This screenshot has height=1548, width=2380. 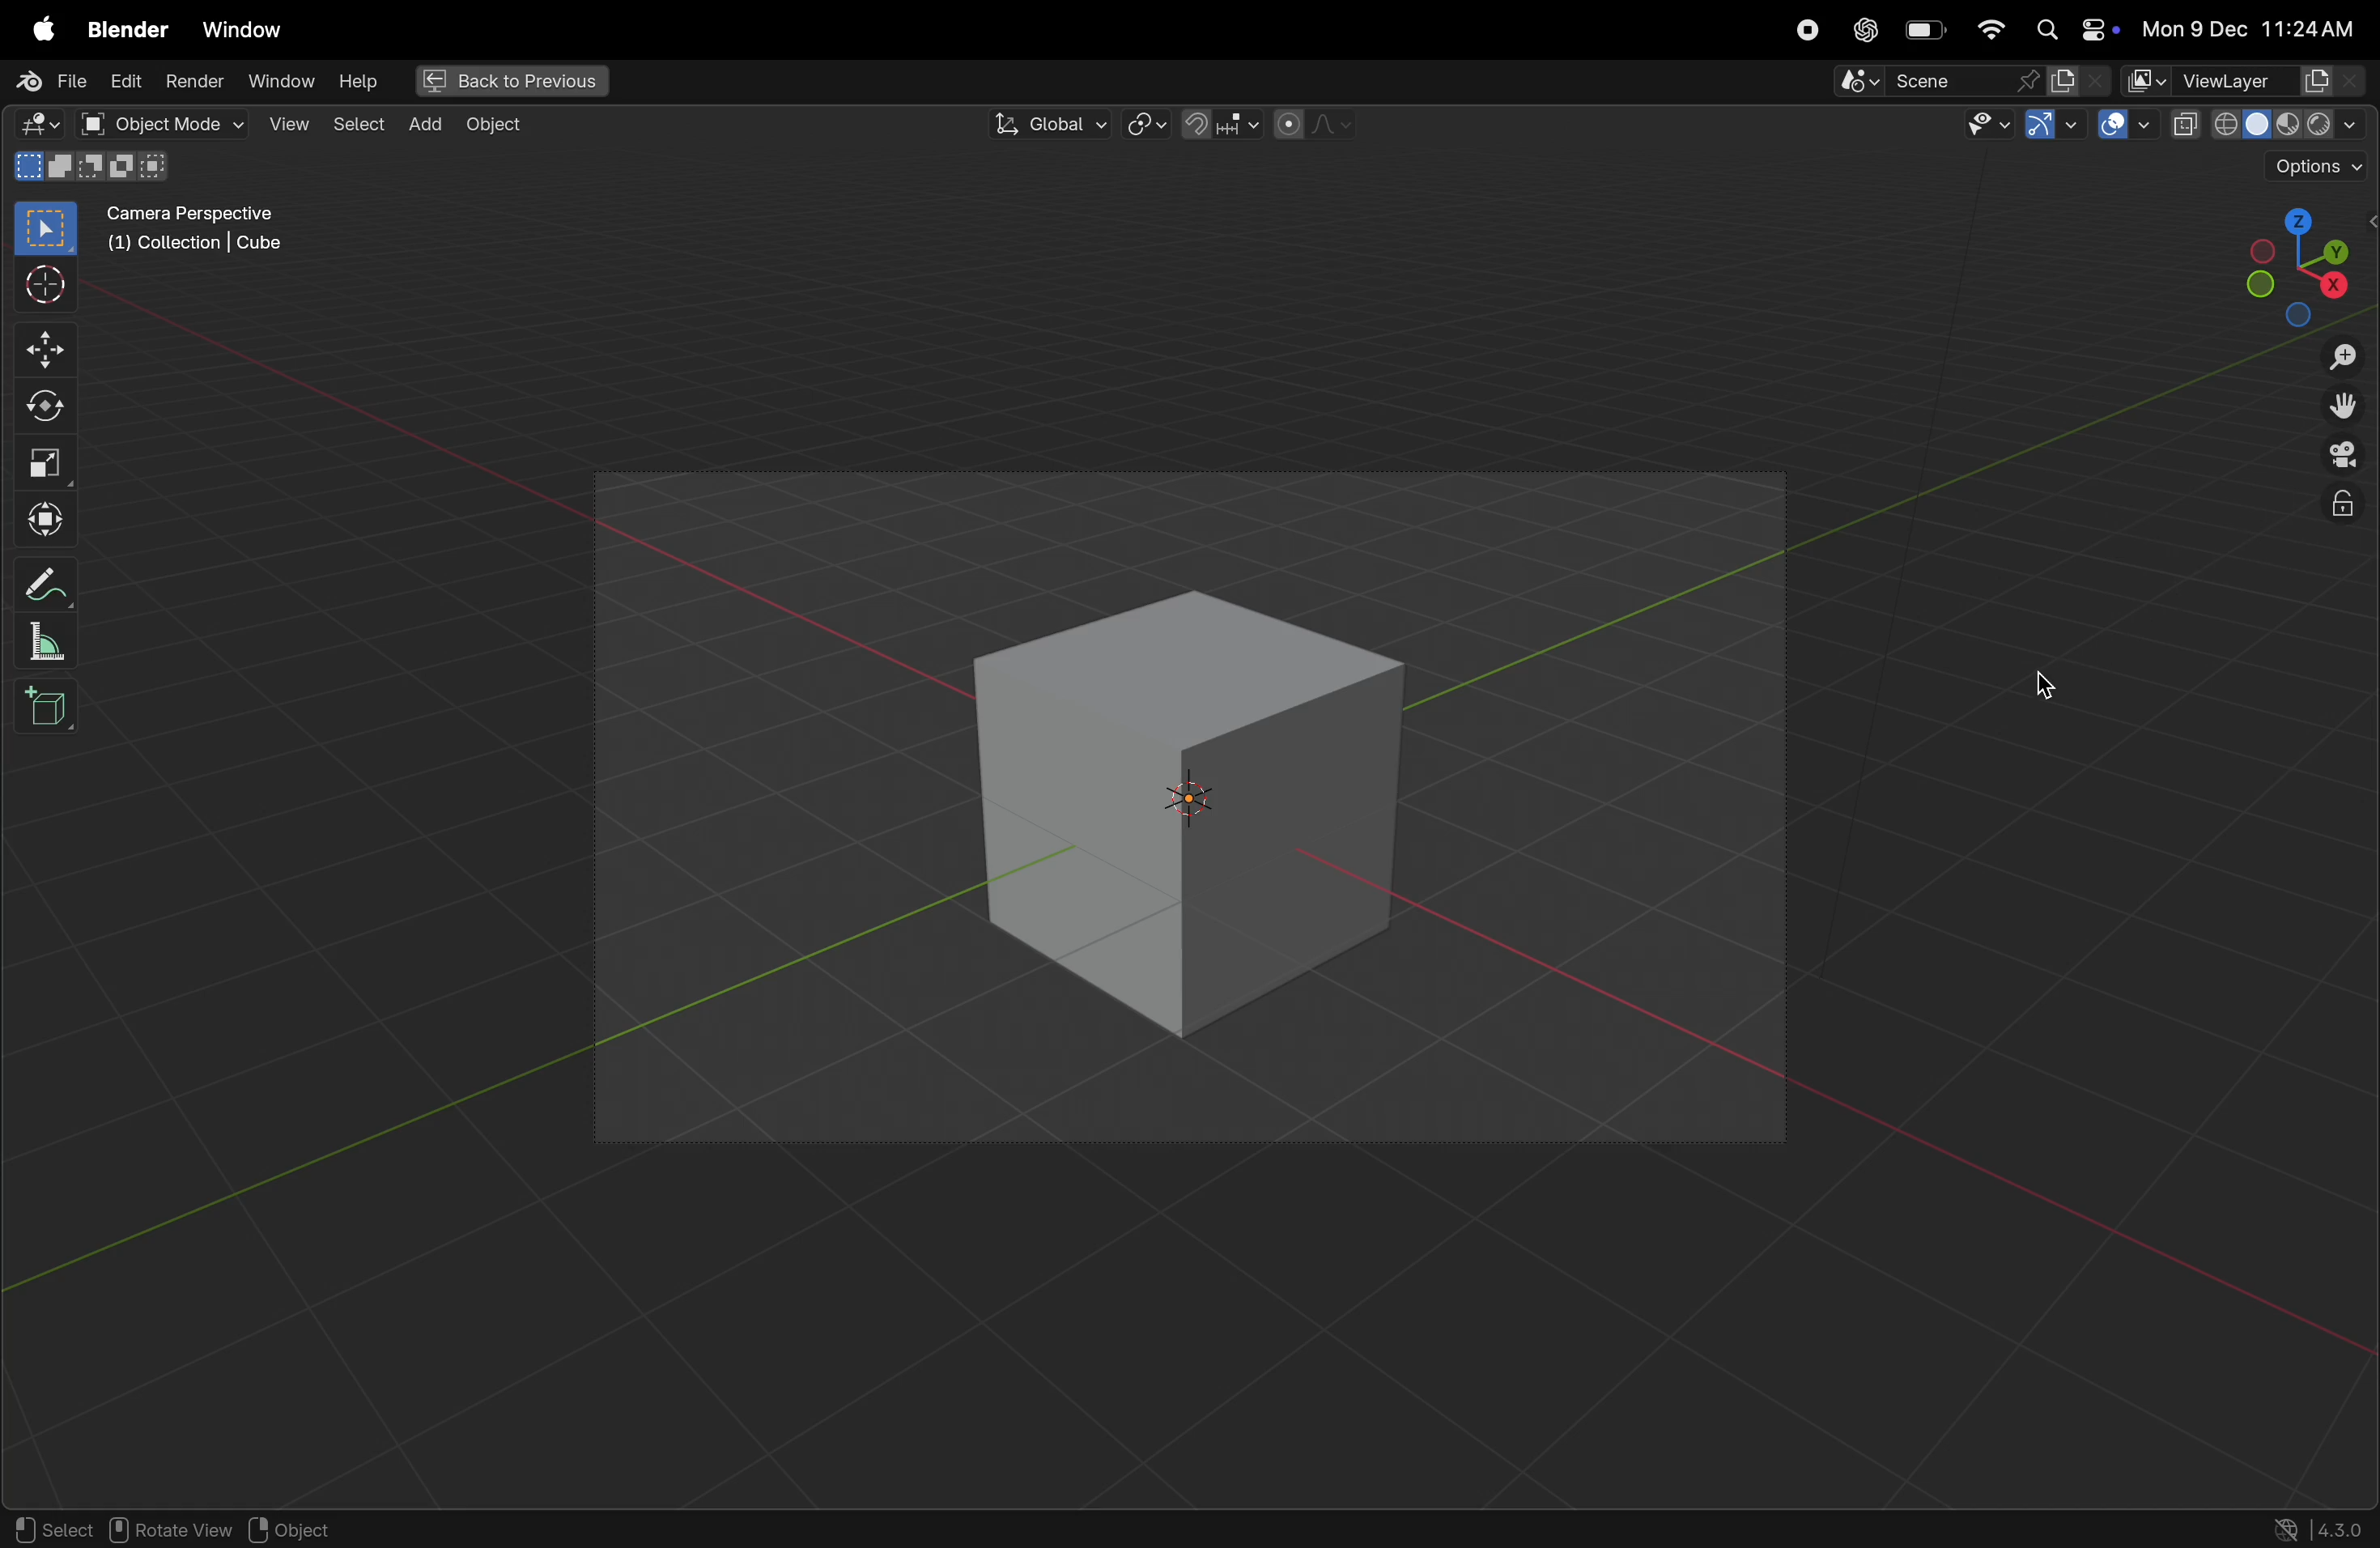 I want to click on Global, so click(x=1049, y=122).